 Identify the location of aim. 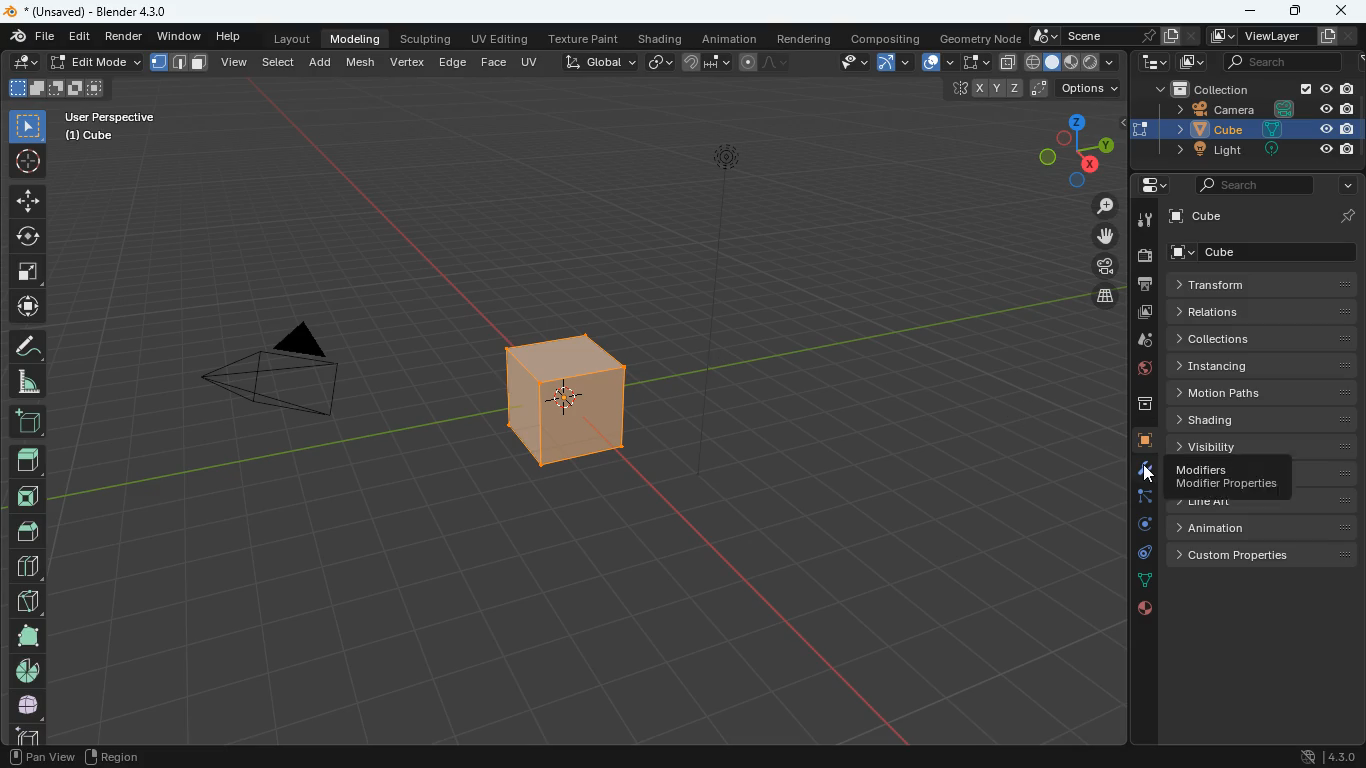
(26, 161).